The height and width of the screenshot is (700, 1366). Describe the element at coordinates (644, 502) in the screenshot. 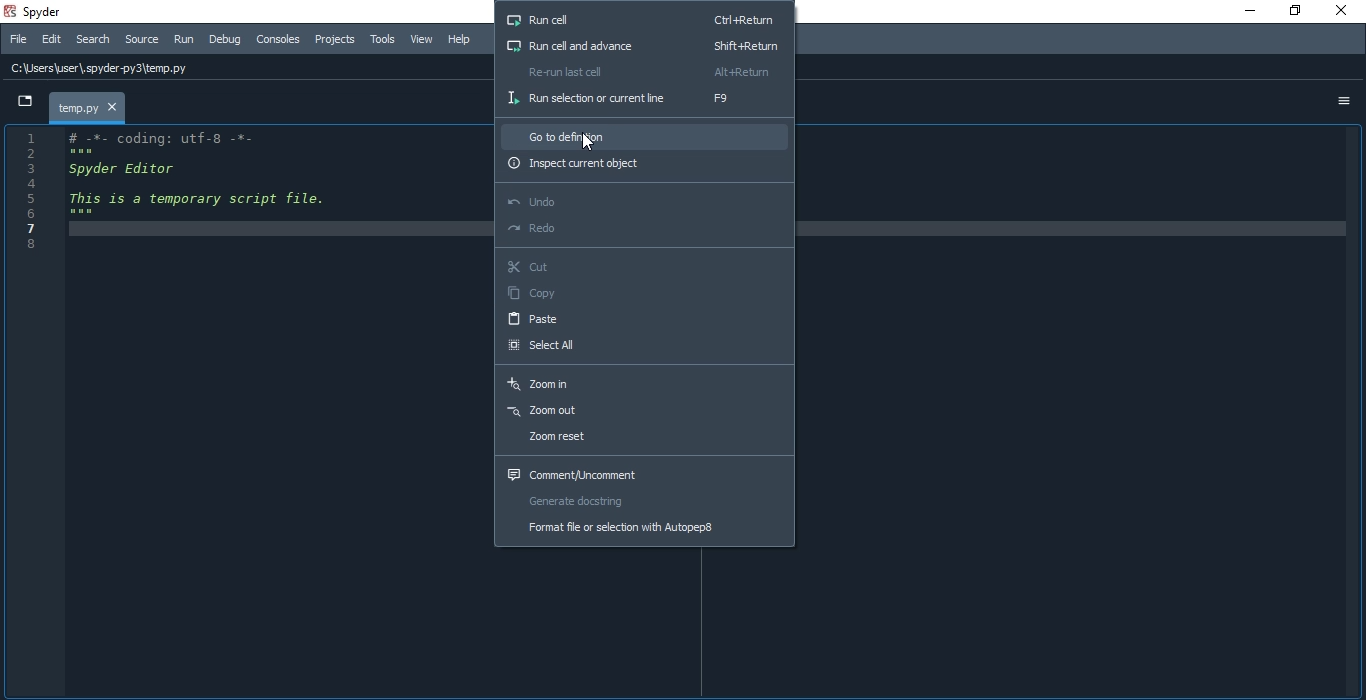

I see `Generate docstring` at that location.